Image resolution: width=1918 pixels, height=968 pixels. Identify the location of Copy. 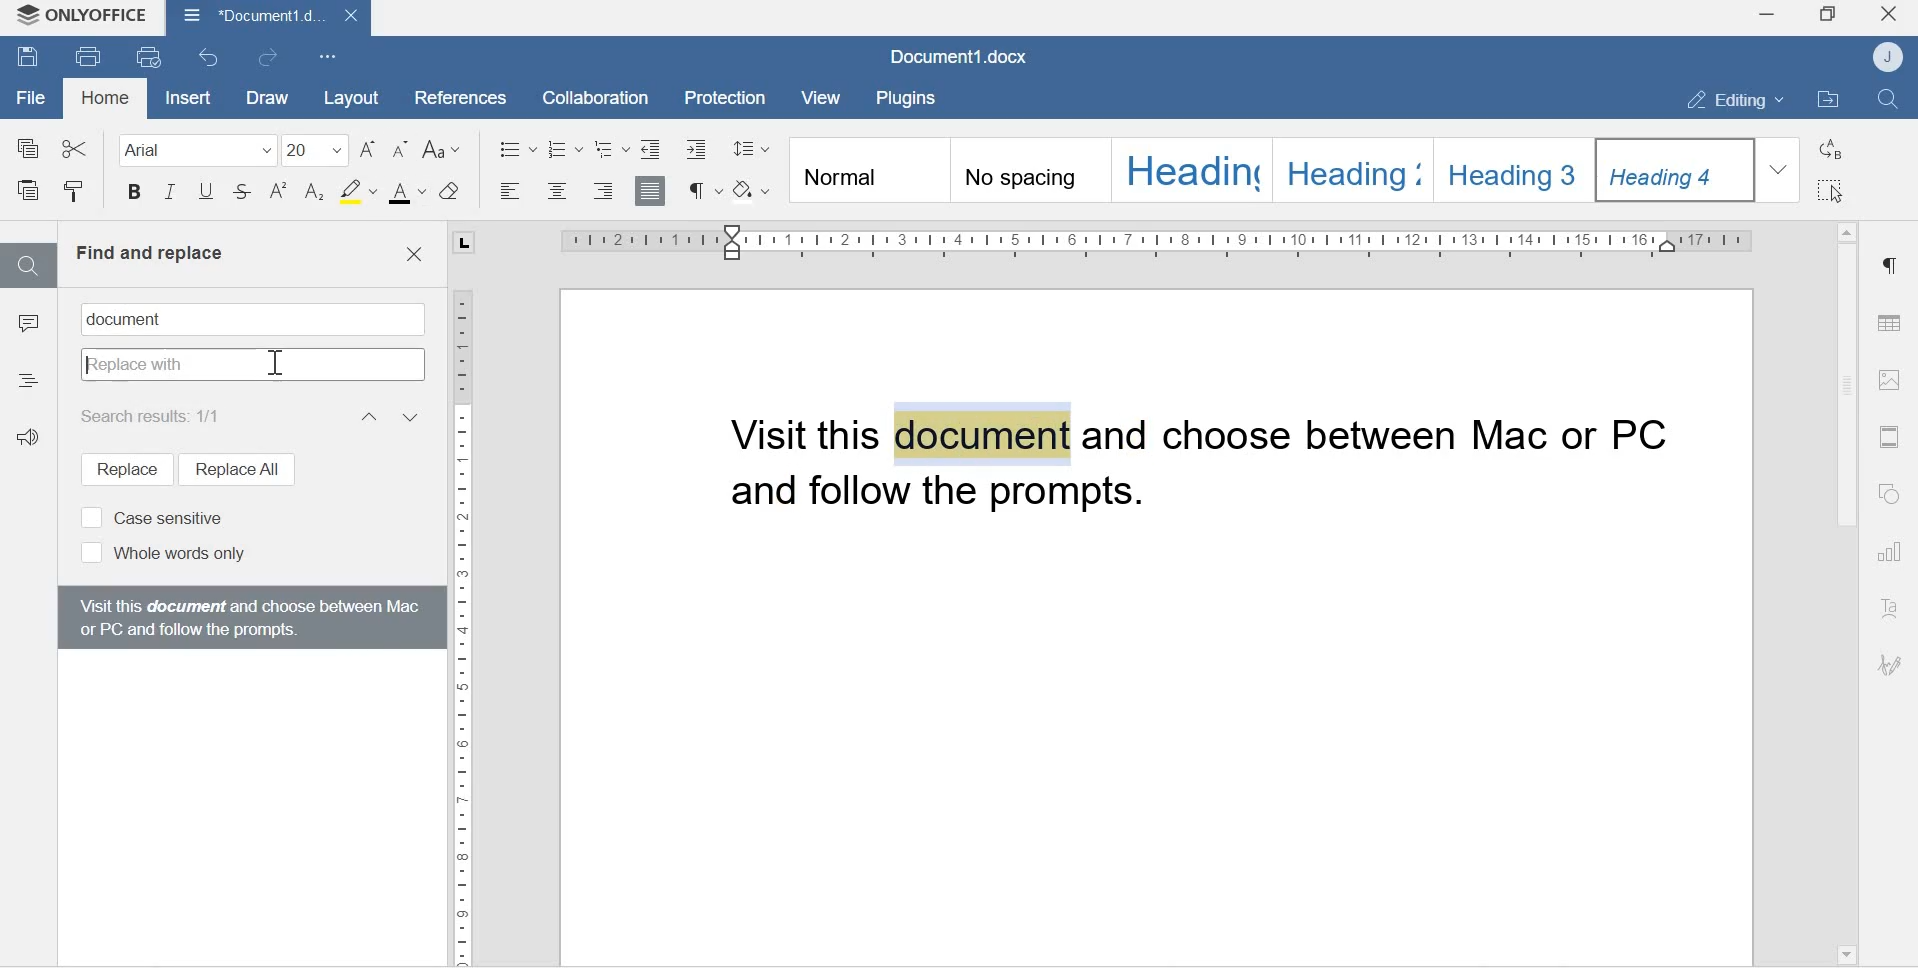
(29, 147).